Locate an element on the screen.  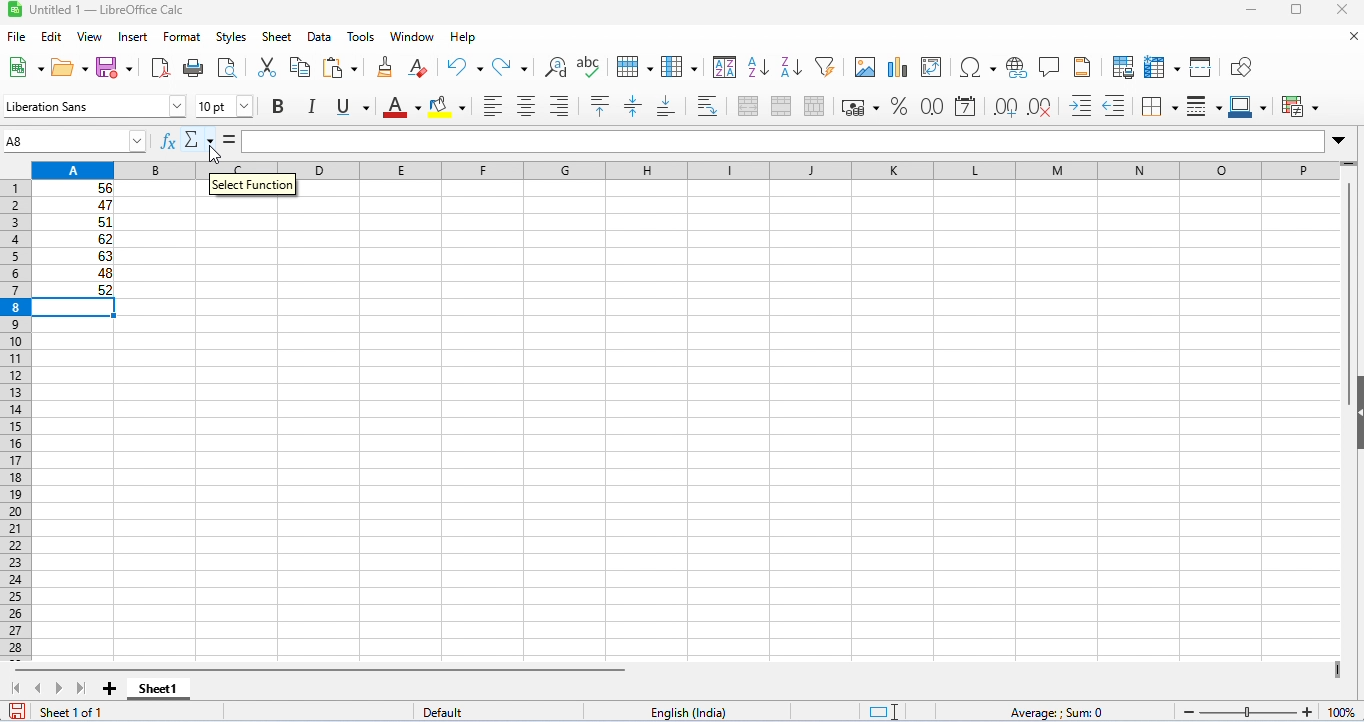
file is located at coordinates (16, 37).